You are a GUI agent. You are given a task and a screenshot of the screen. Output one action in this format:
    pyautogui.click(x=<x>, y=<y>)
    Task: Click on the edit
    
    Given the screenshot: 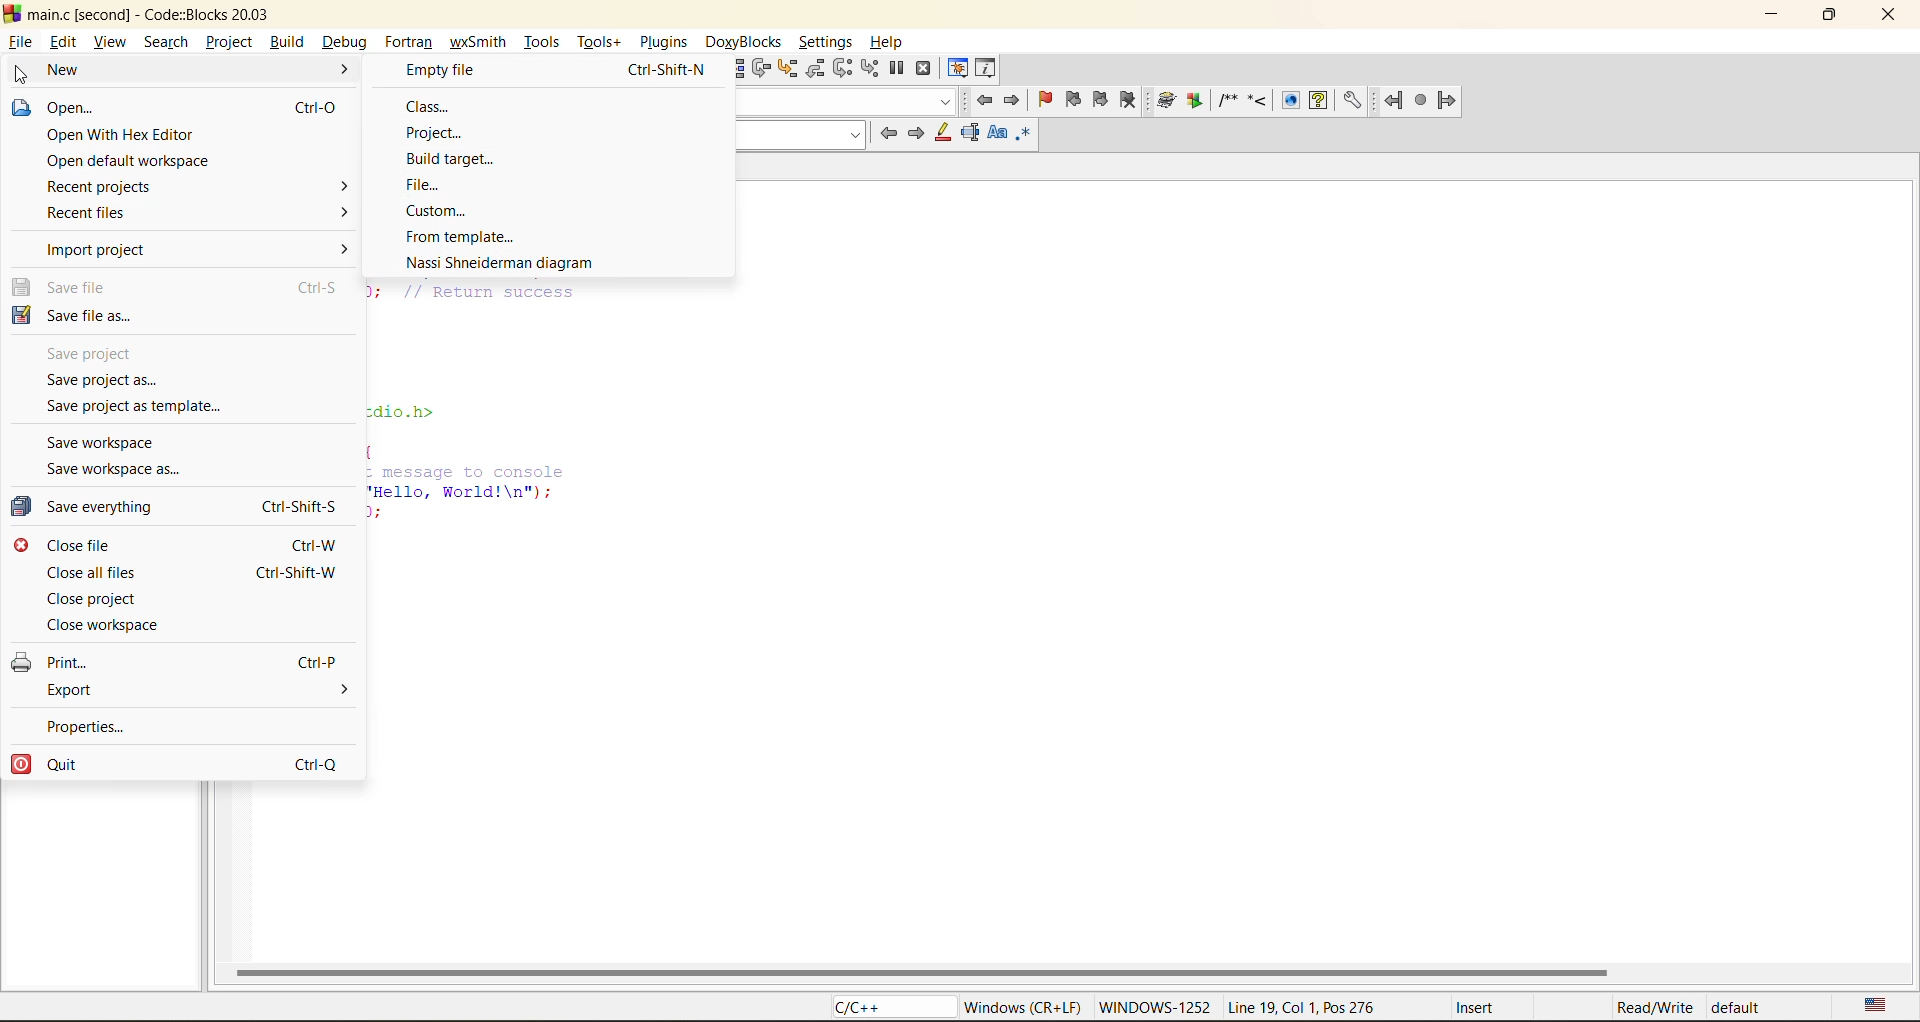 What is the action you would take?
    pyautogui.click(x=64, y=42)
    